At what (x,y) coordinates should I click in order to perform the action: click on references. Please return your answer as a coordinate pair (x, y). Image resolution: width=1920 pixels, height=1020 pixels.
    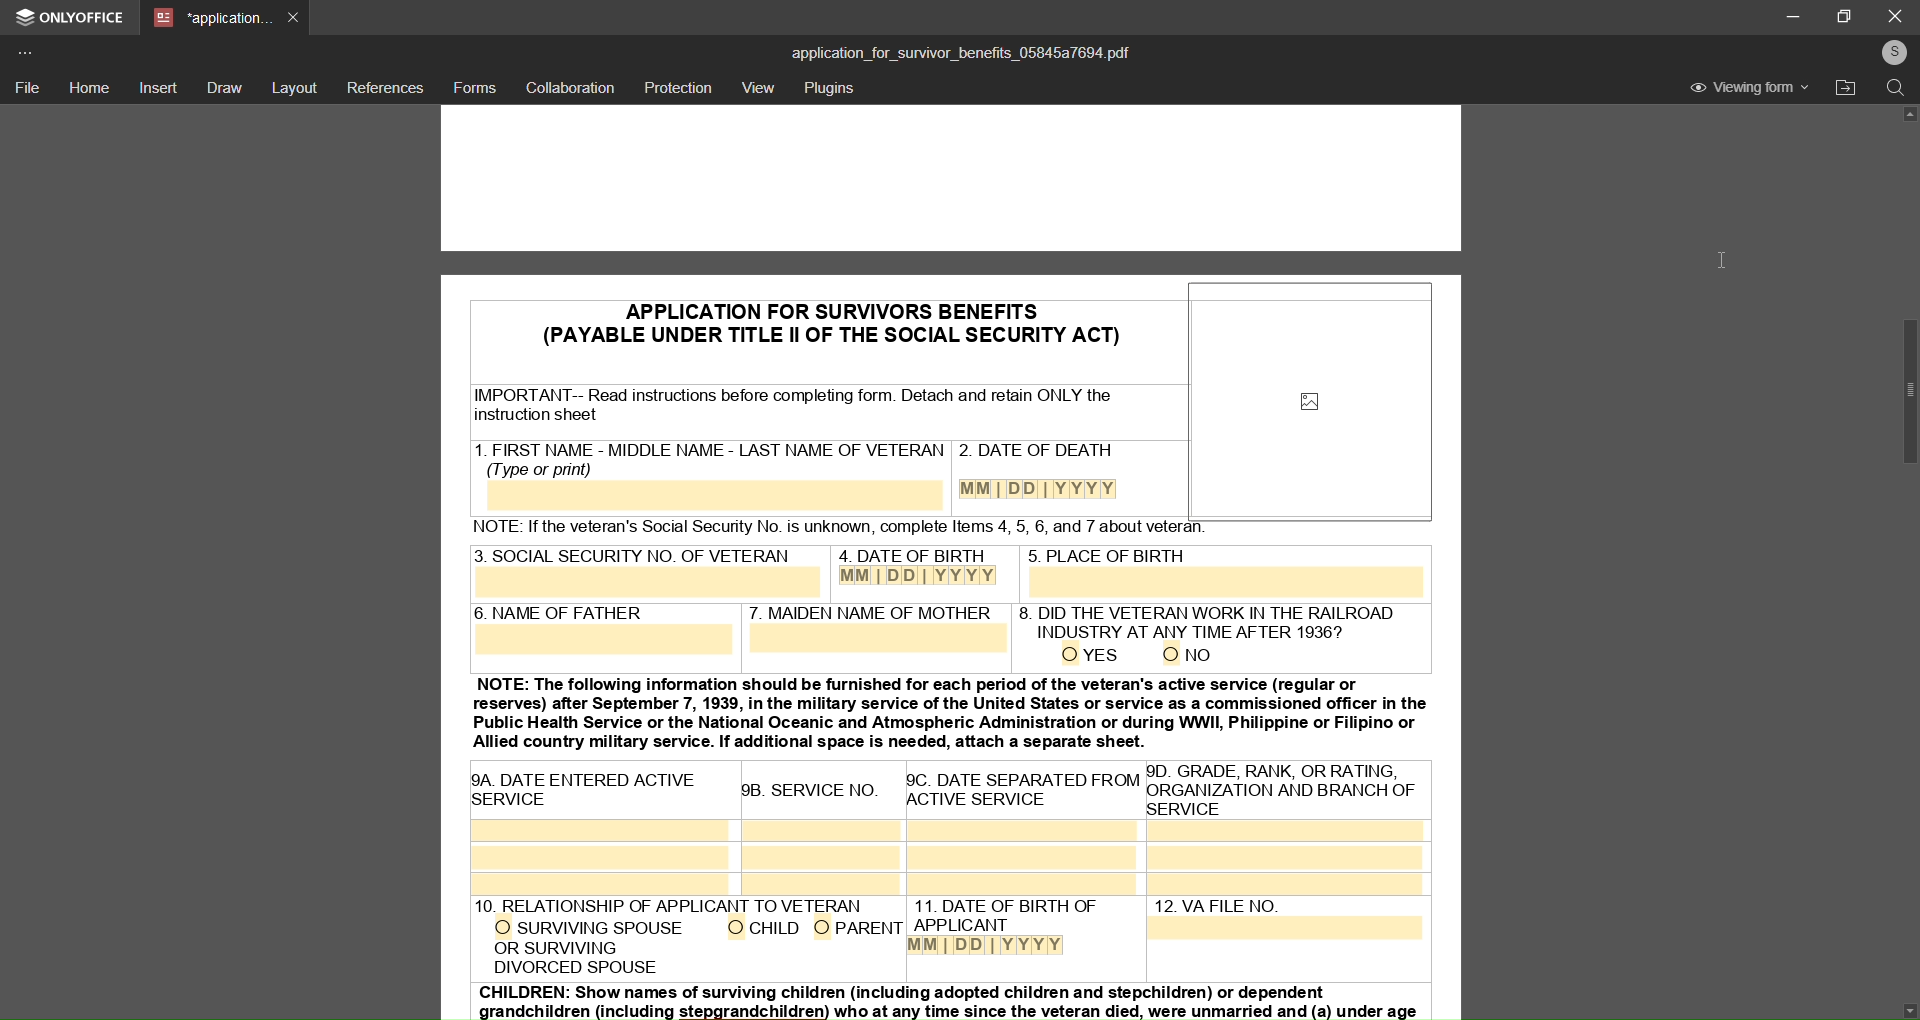
    Looking at the image, I should click on (386, 87).